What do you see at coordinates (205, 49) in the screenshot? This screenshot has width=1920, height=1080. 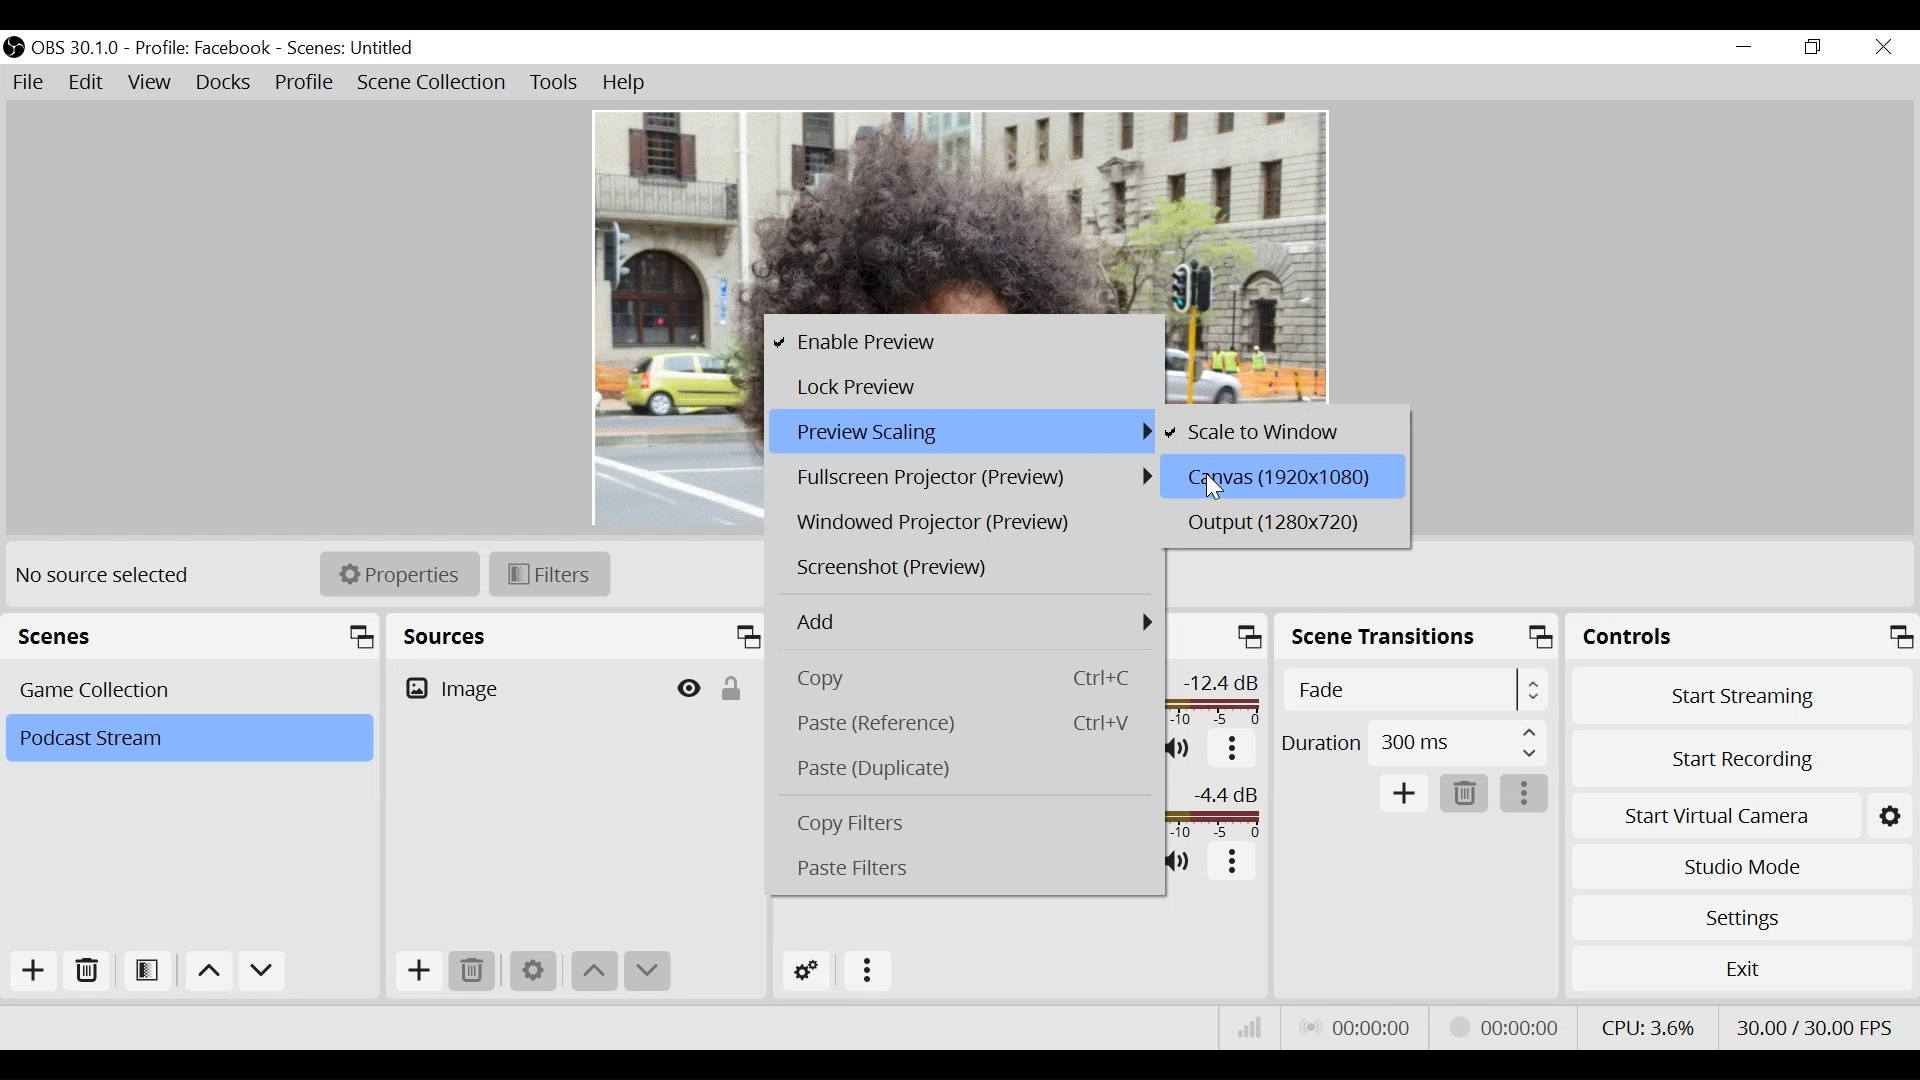 I see `Profile` at bounding box center [205, 49].